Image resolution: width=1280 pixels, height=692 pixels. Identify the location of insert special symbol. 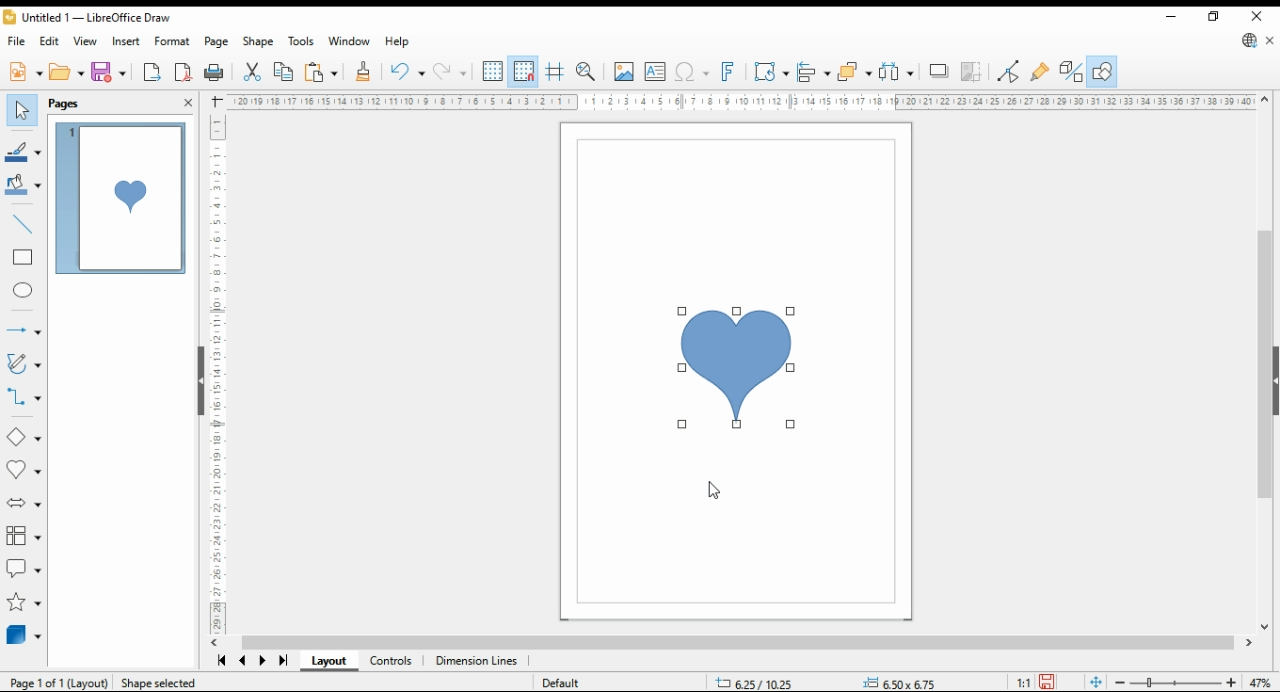
(692, 72).